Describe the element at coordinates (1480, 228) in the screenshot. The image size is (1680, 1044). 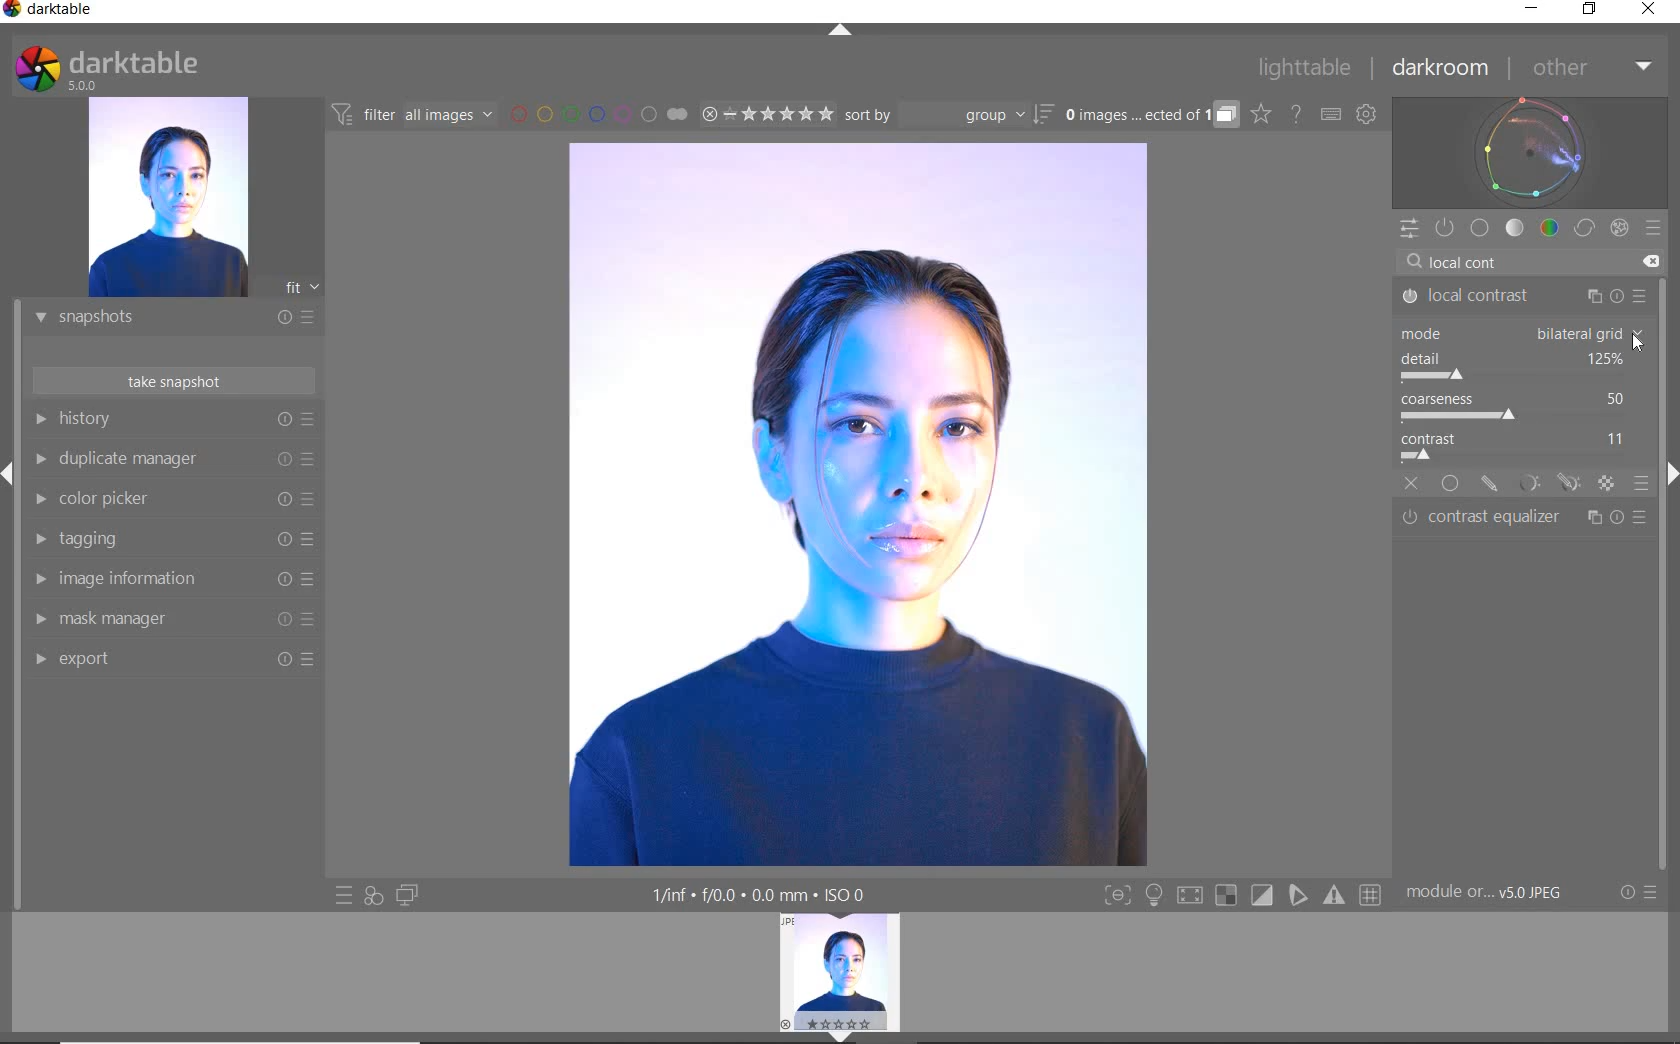
I see `BASE` at that location.